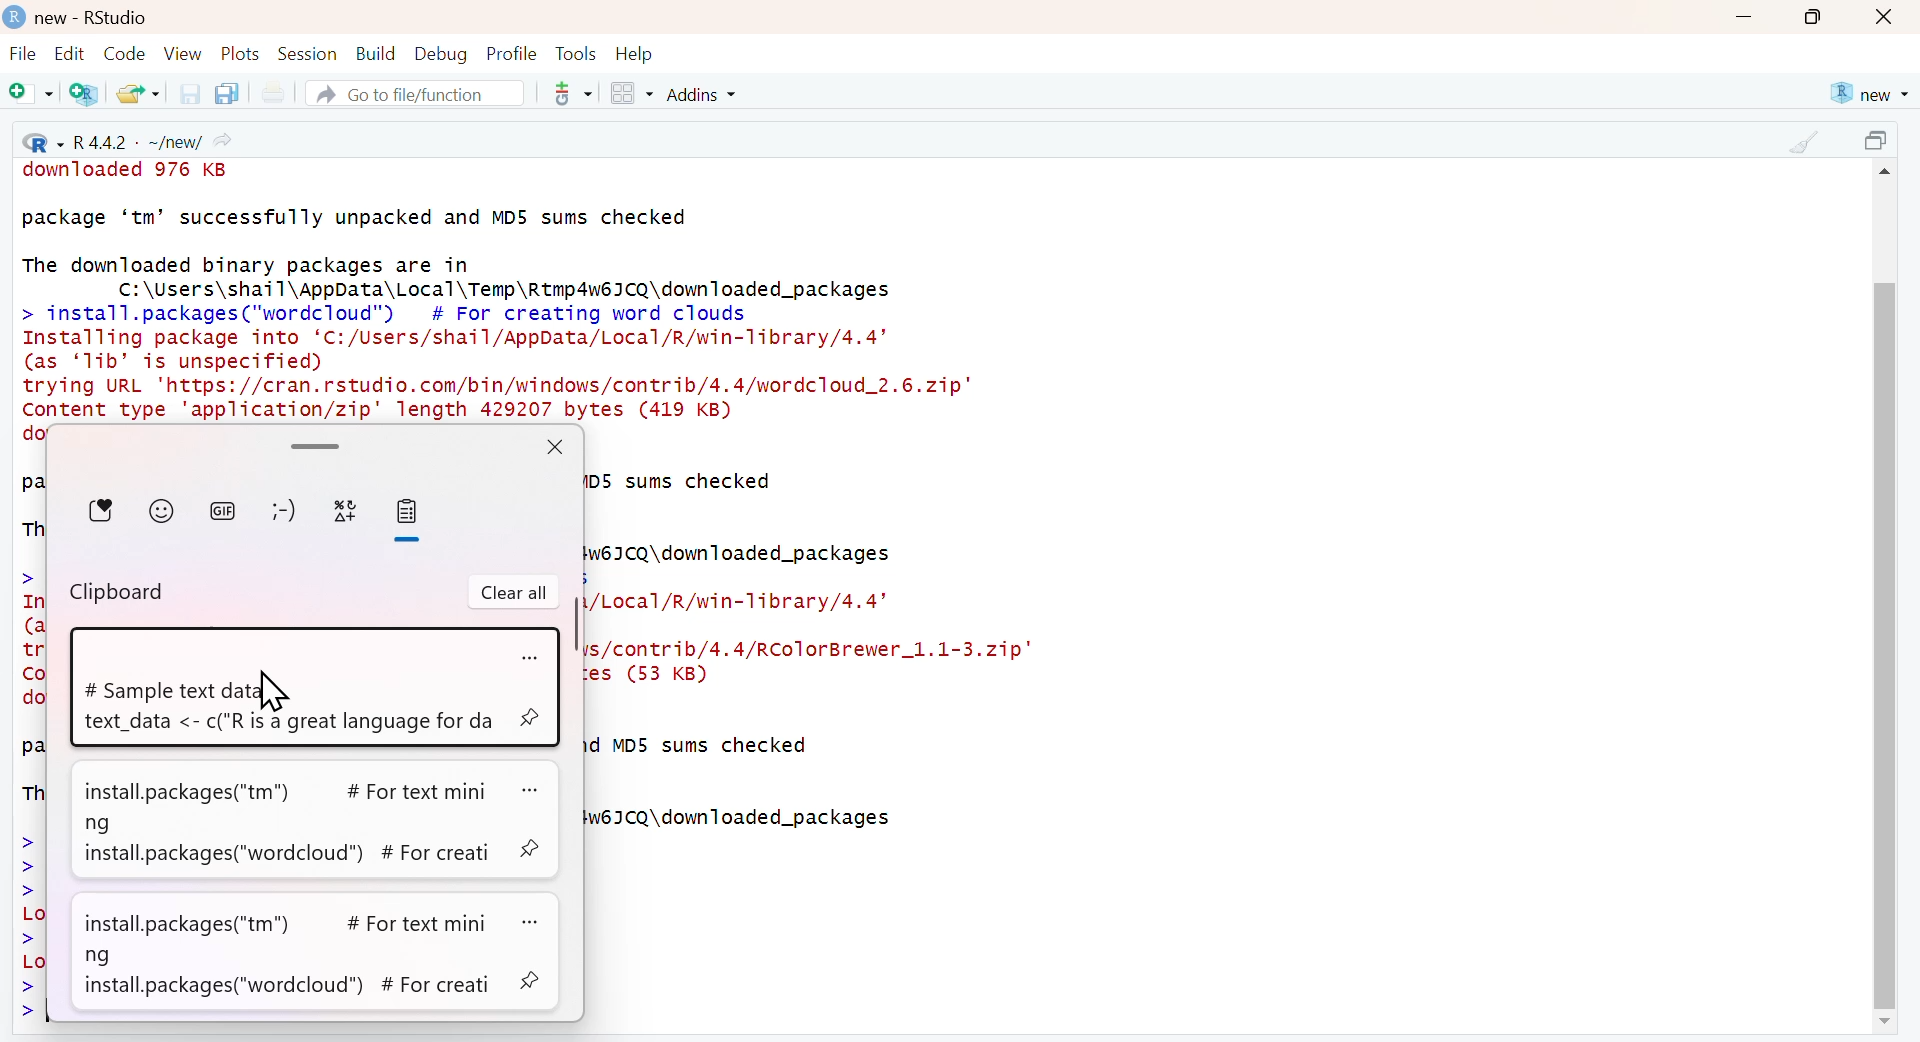 This screenshot has height=1042, width=1920. What do you see at coordinates (514, 54) in the screenshot?
I see `Profile` at bounding box center [514, 54].